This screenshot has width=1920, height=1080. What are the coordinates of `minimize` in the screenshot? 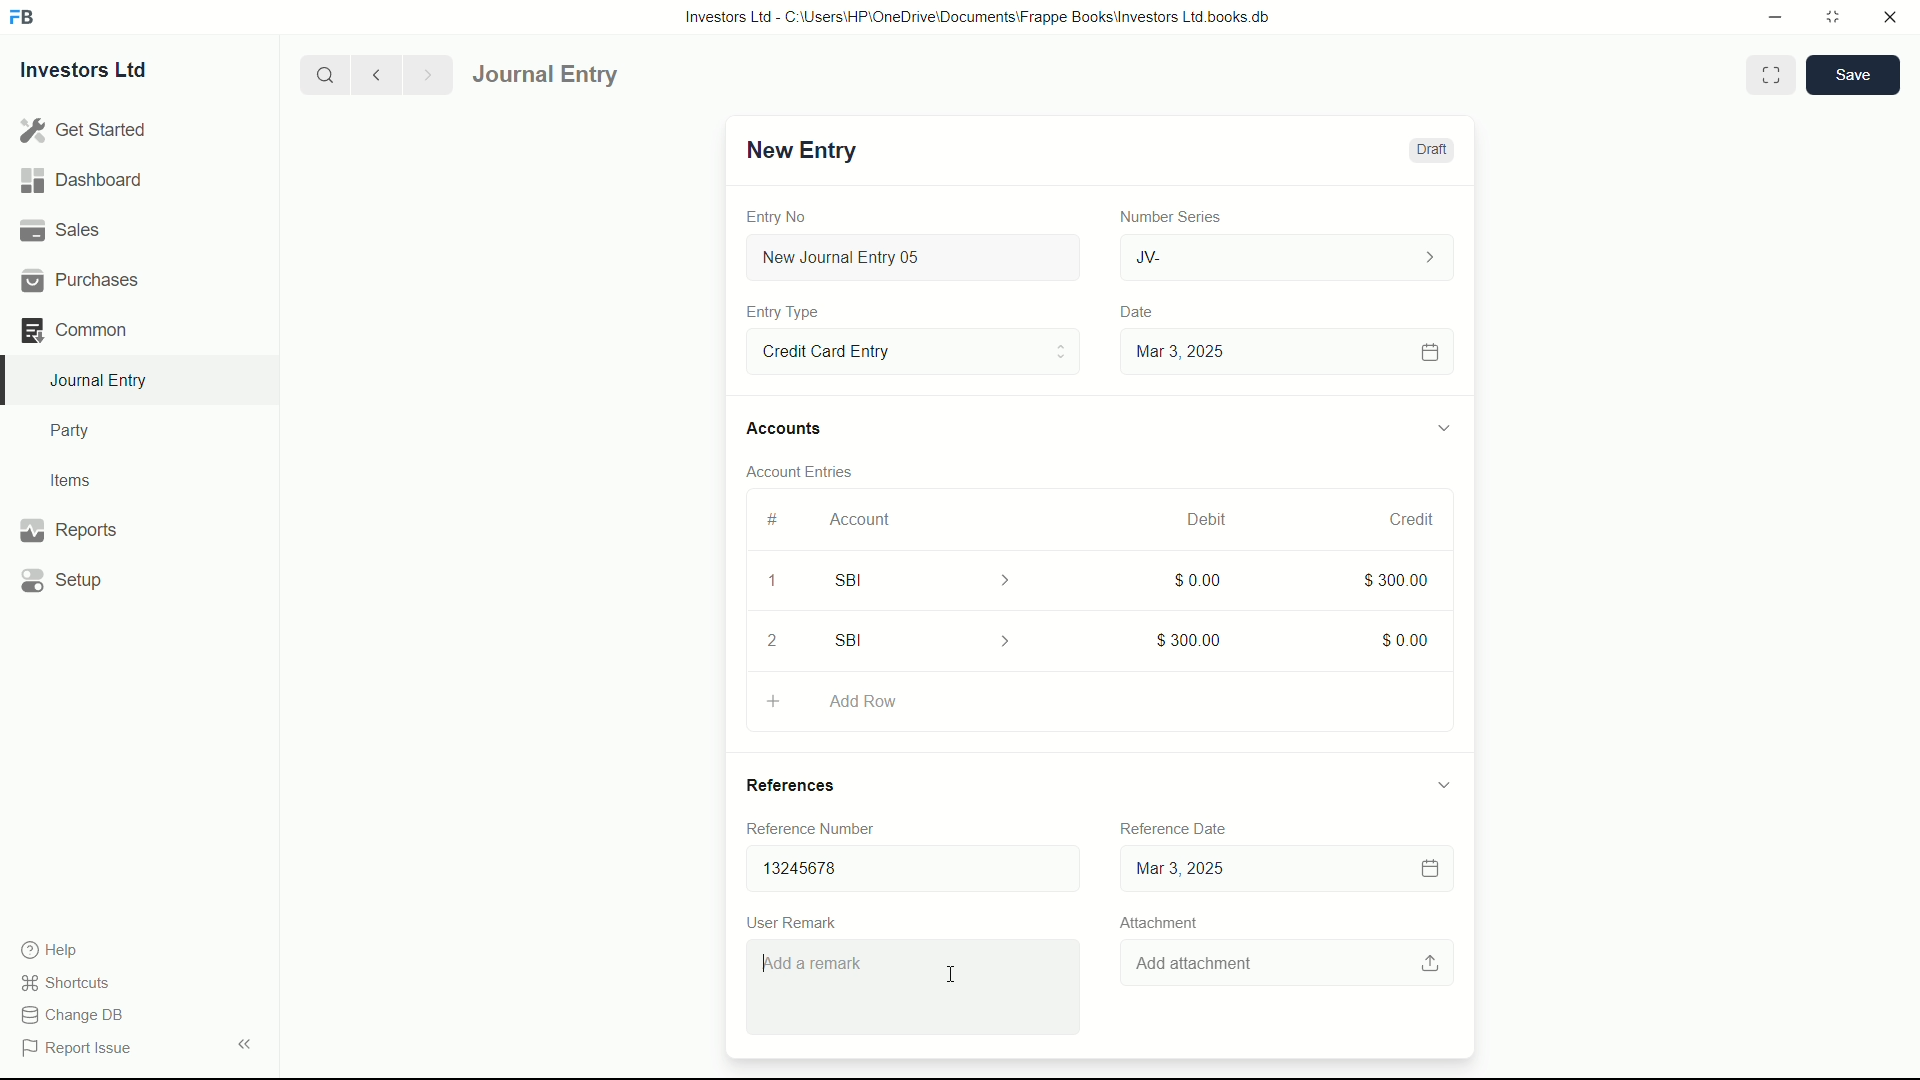 It's located at (1770, 15).